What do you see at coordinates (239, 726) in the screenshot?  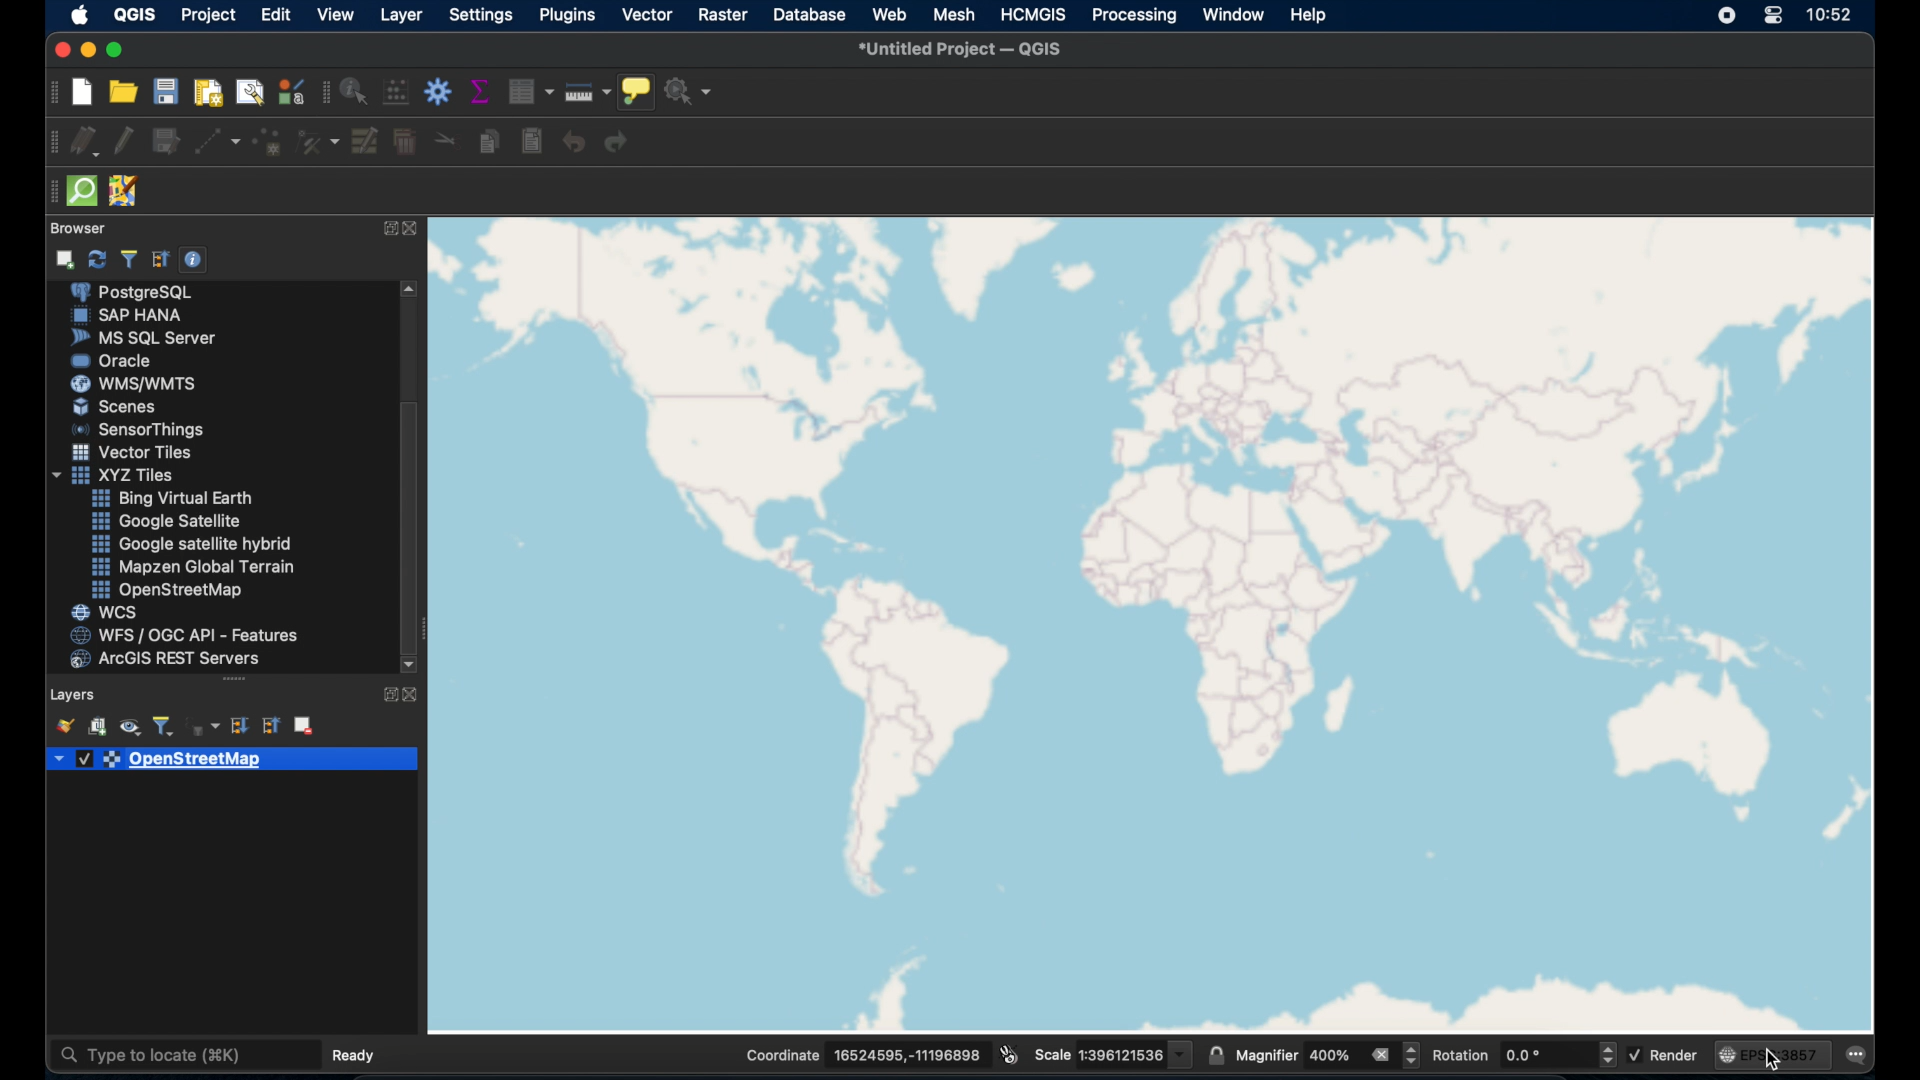 I see `expand all` at bounding box center [239, 726].